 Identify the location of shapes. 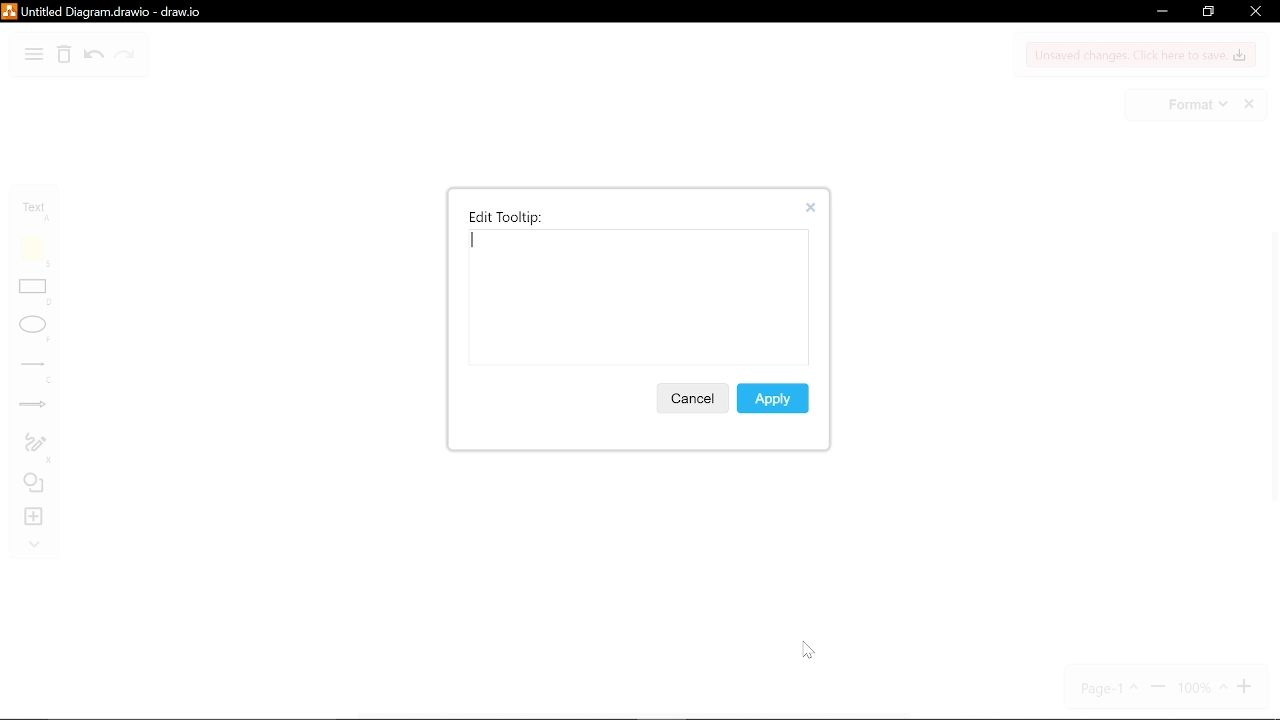
(36, 485).